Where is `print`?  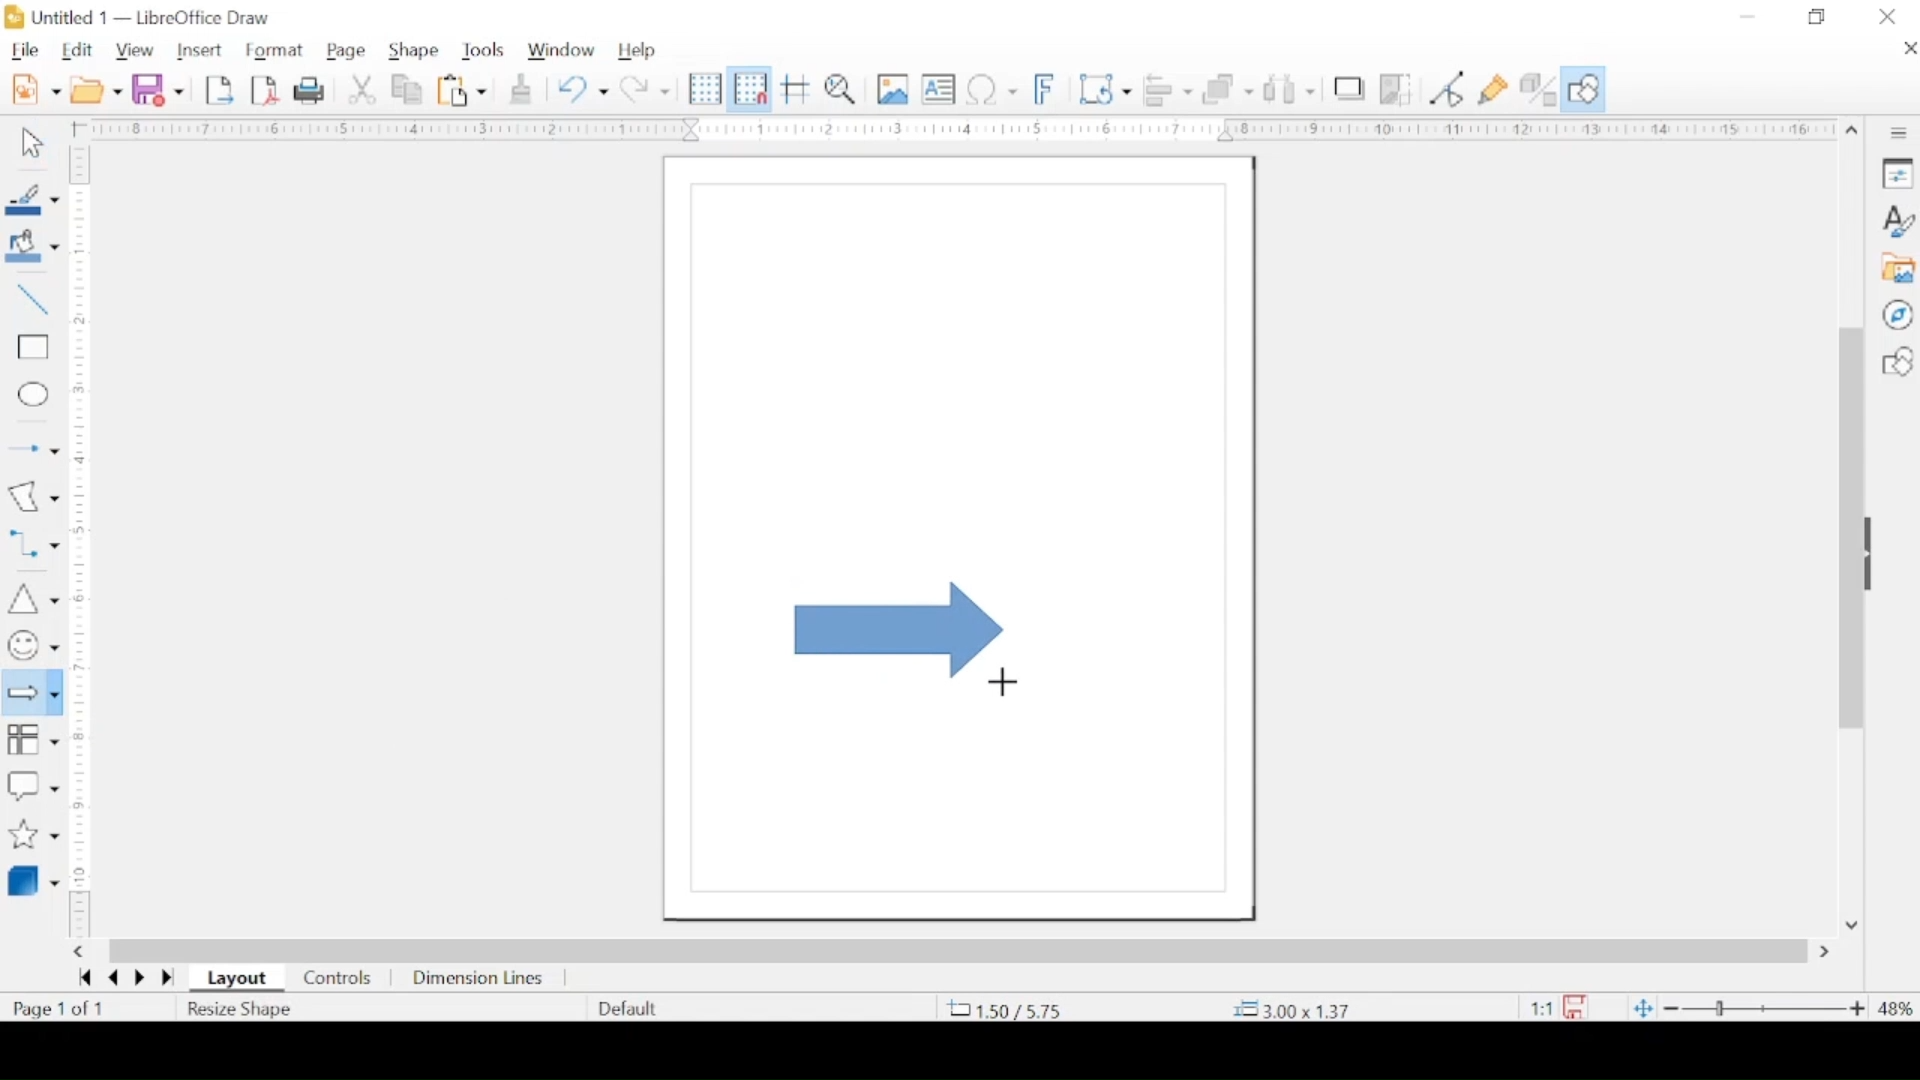
print is located at coordinates (312, 90).